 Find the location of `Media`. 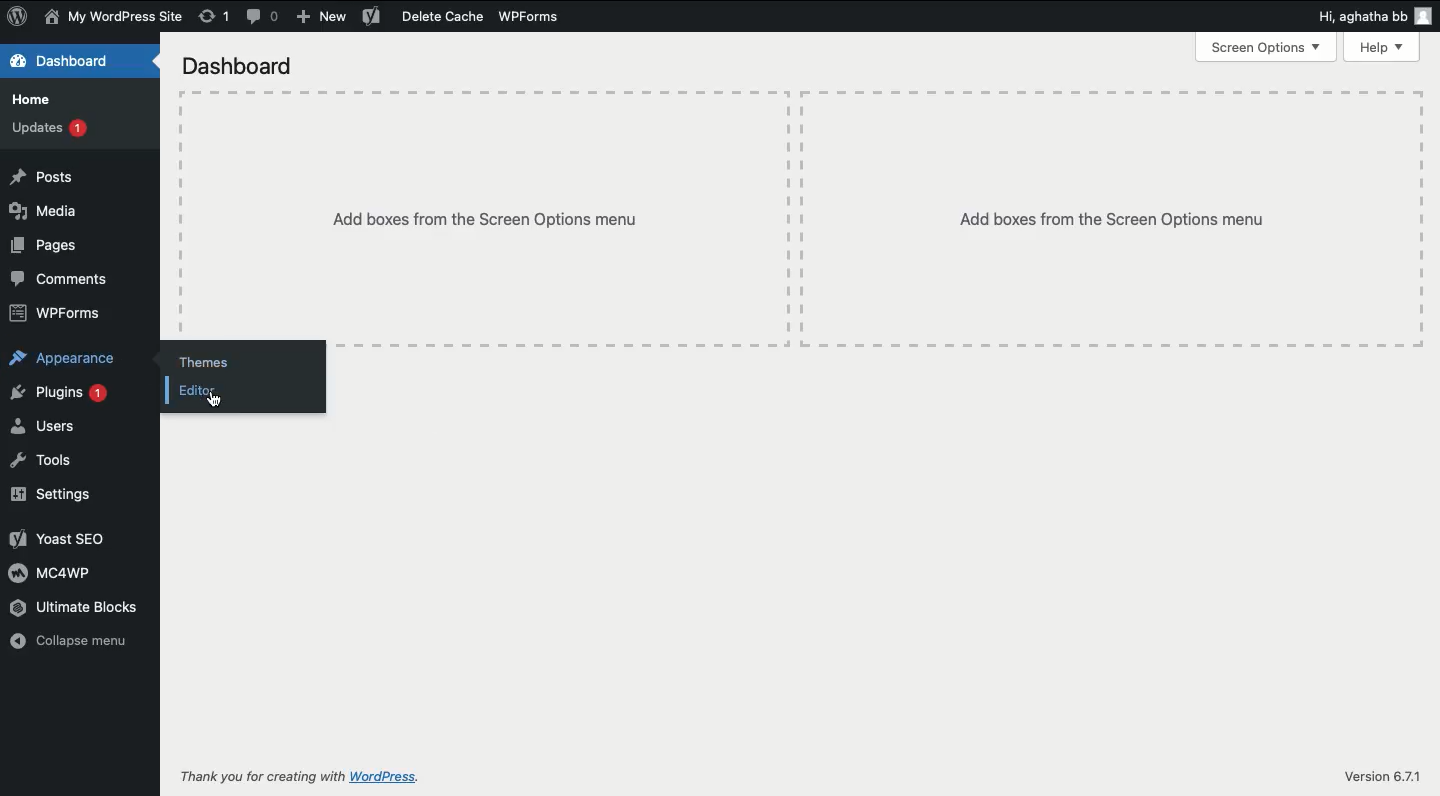

Media is located at coordinates (46, 213).